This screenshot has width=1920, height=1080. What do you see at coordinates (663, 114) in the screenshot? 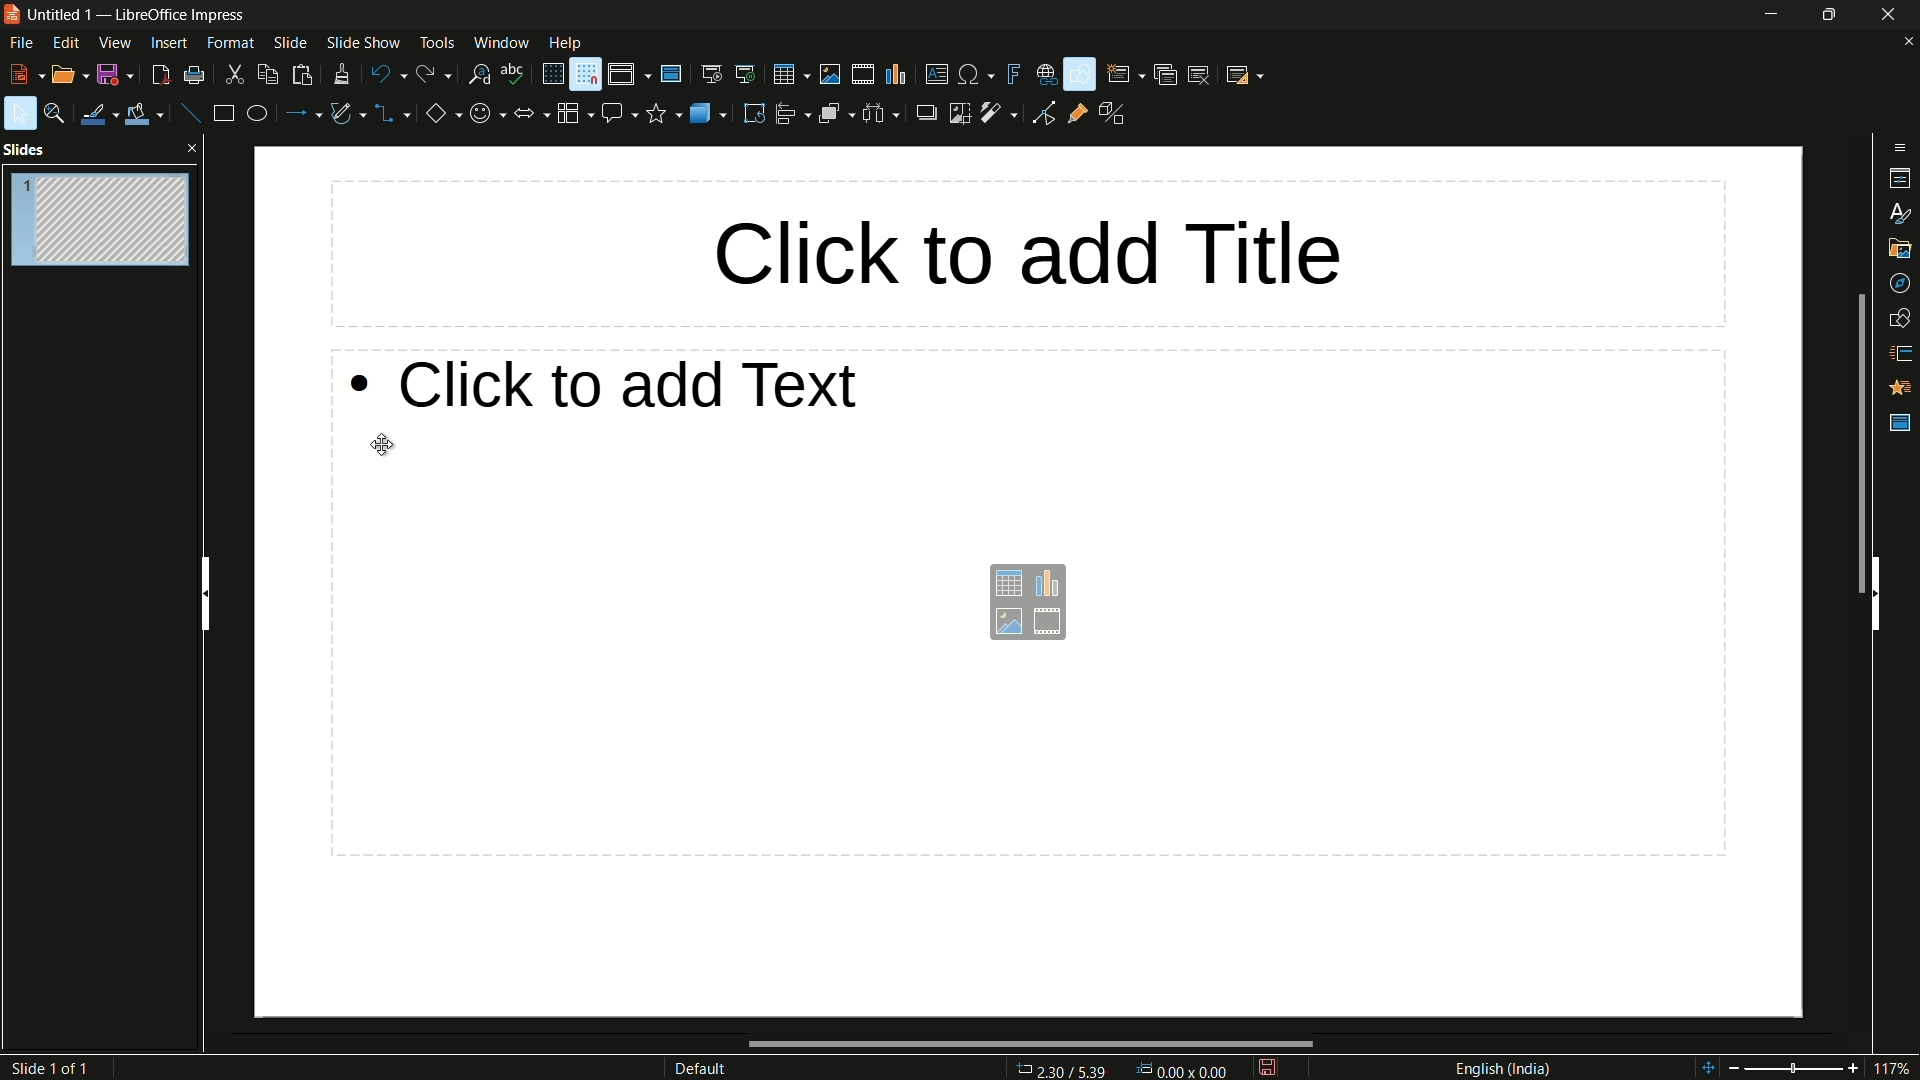
I see `stars and banners` at bounding box center [663, 114].